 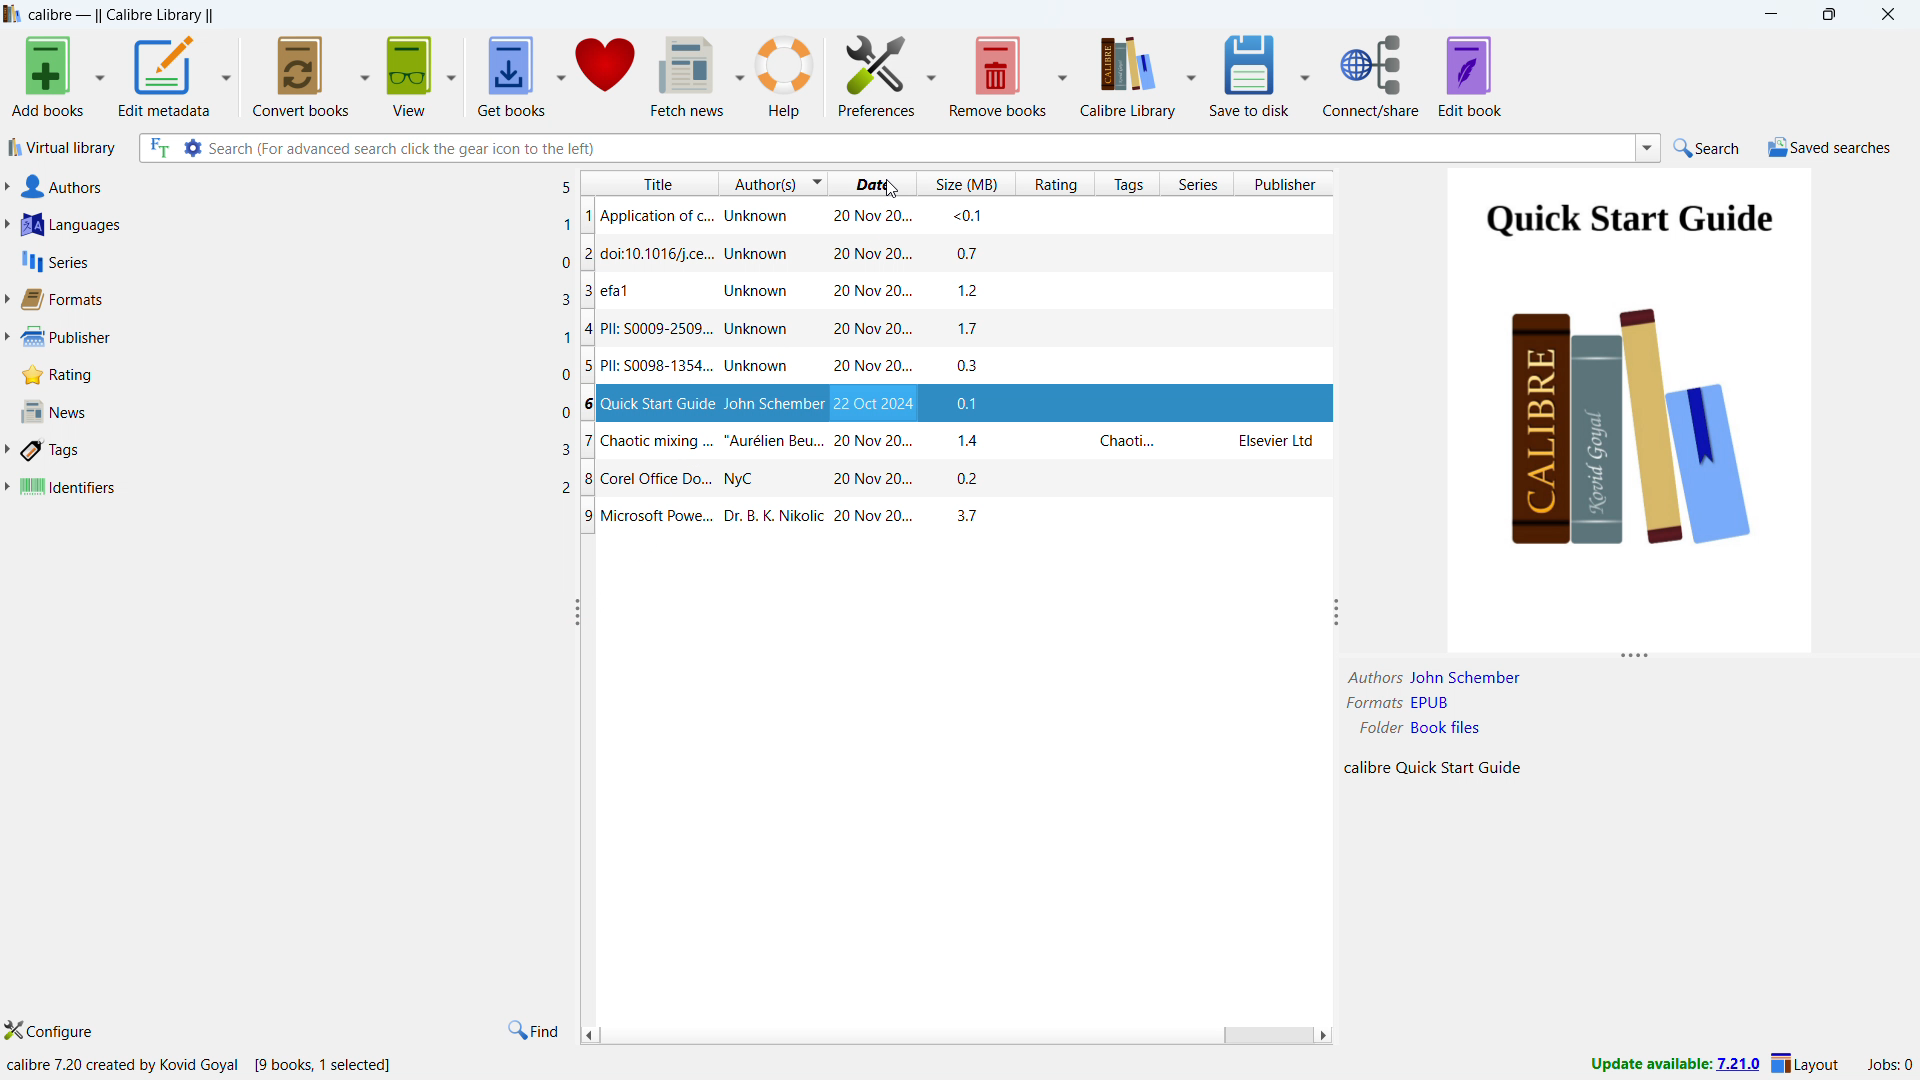 What do you see at coordinates (774, 404) in the screenshot?
I see `John Schember` at bounding box center [774, 404].